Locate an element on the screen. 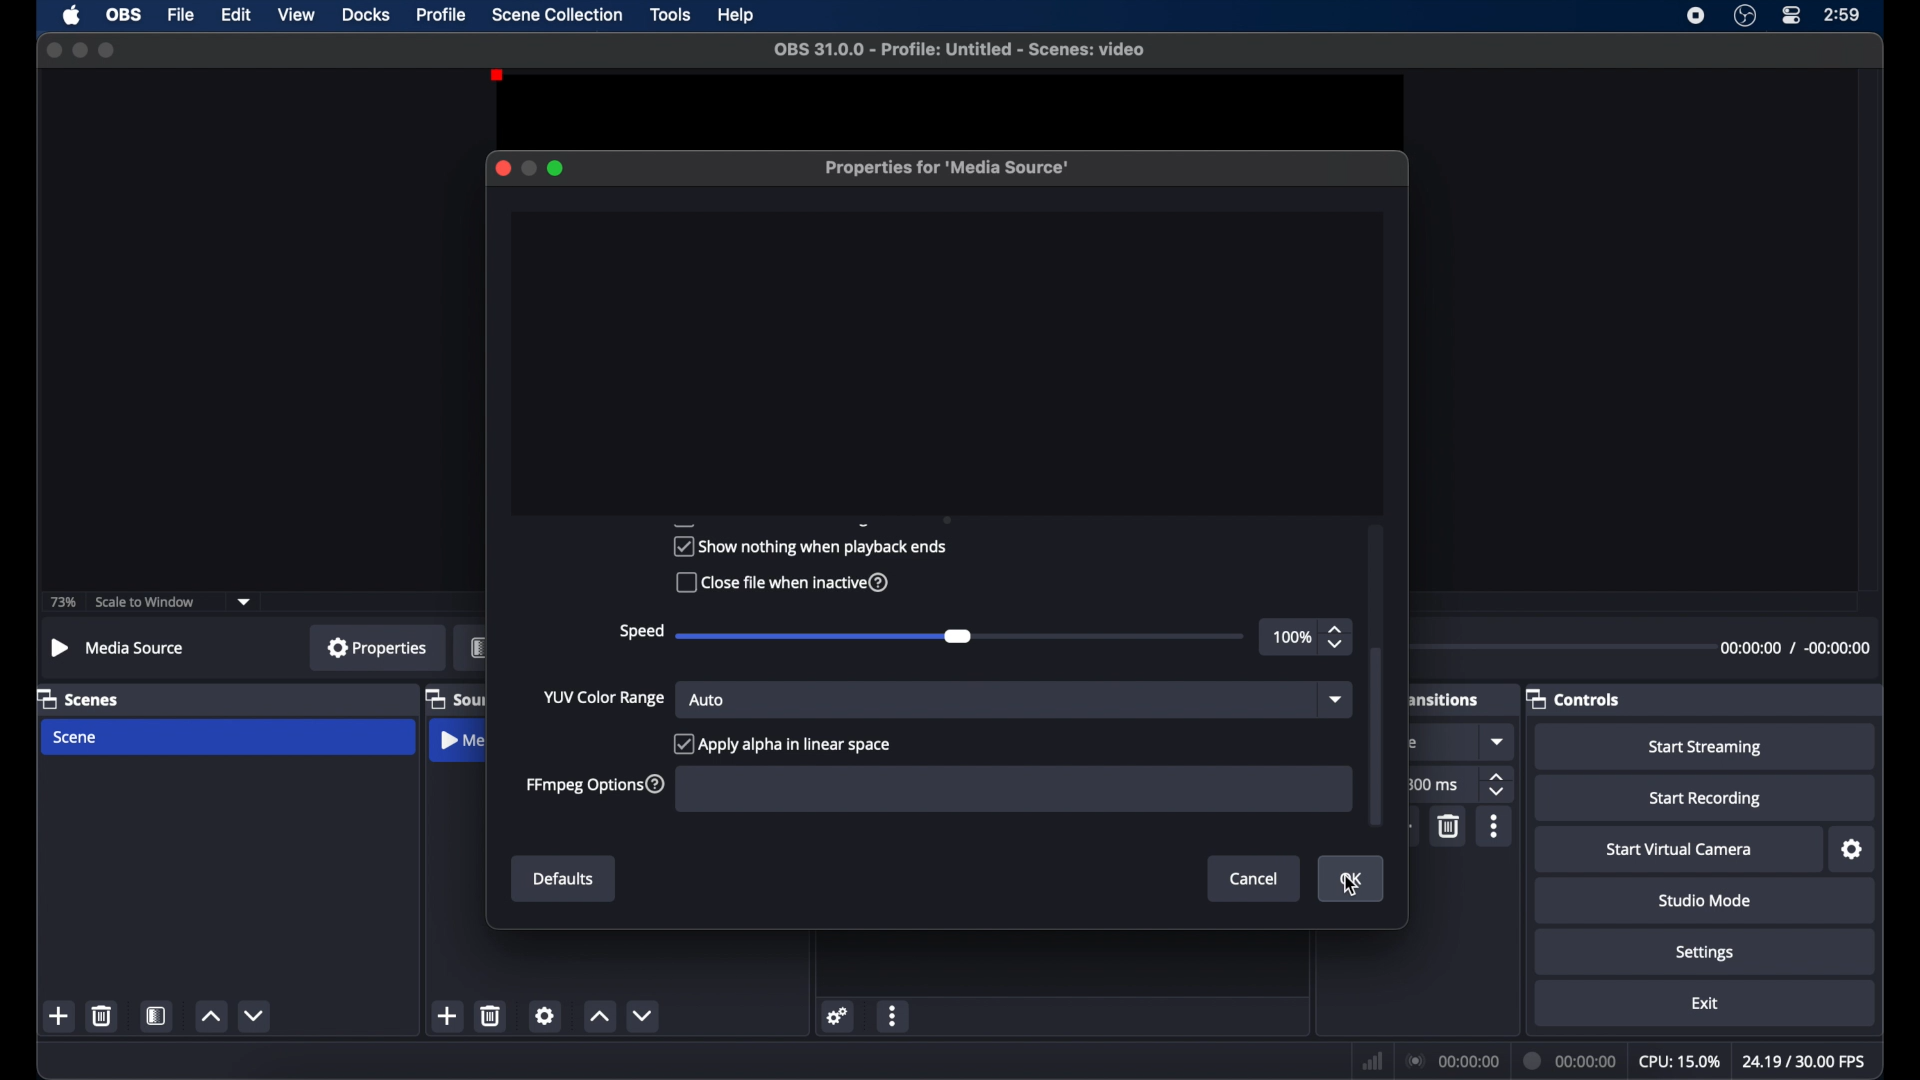 The width and height of the screenshot is (1920, 1080). minimize is located at coordinates (528, 168).